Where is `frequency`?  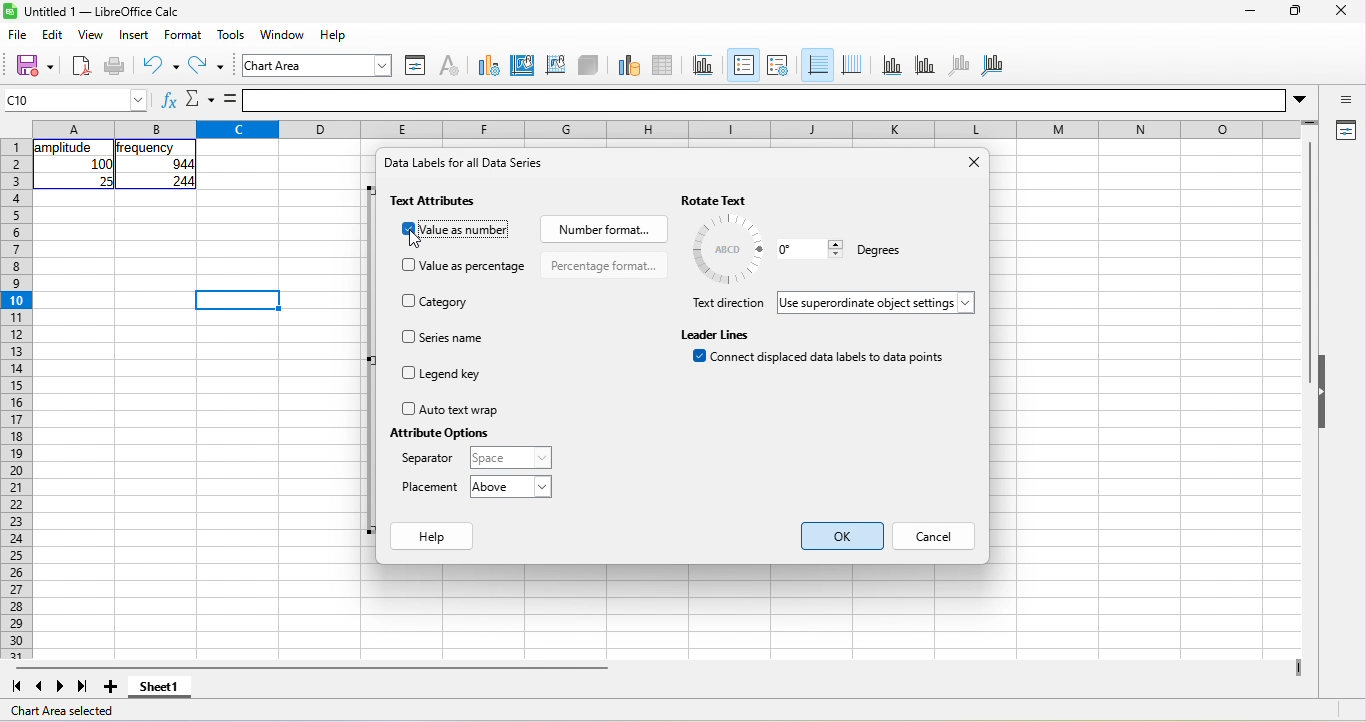
frequency is located at coordinates (147, 148).